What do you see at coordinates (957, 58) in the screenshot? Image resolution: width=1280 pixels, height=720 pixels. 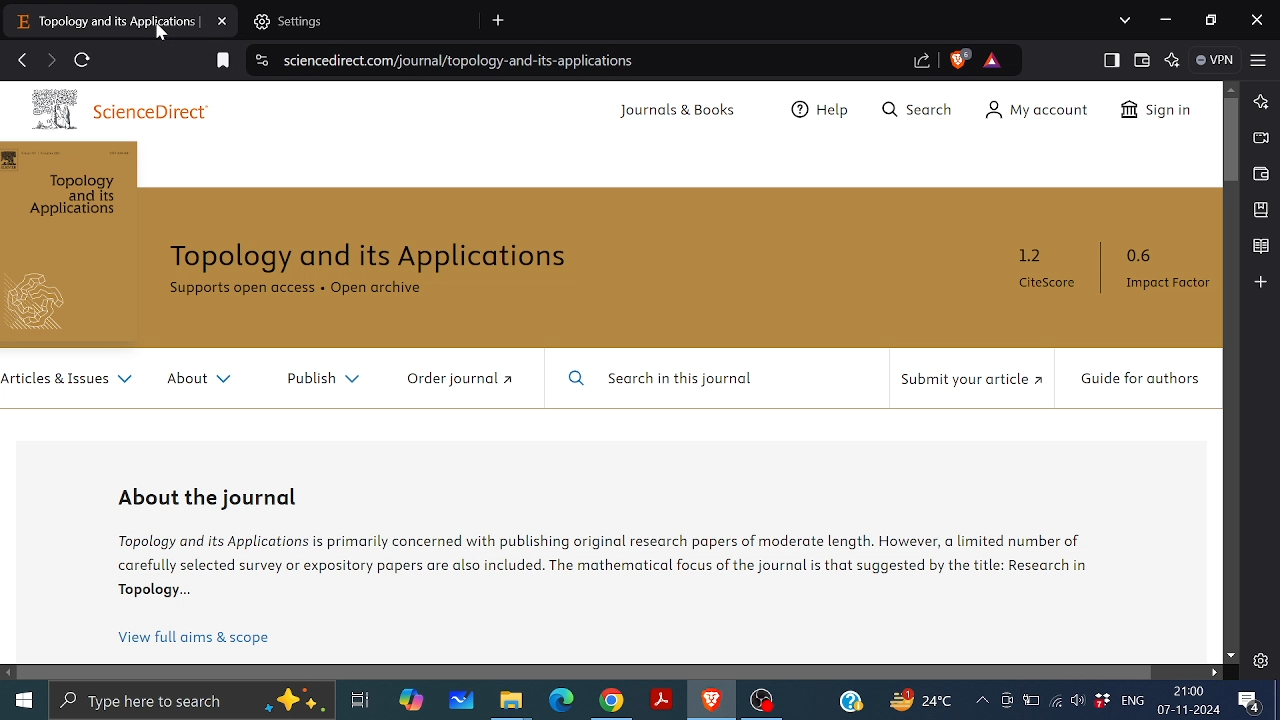 I see `Brave shield` at bounding box center [957, 58].